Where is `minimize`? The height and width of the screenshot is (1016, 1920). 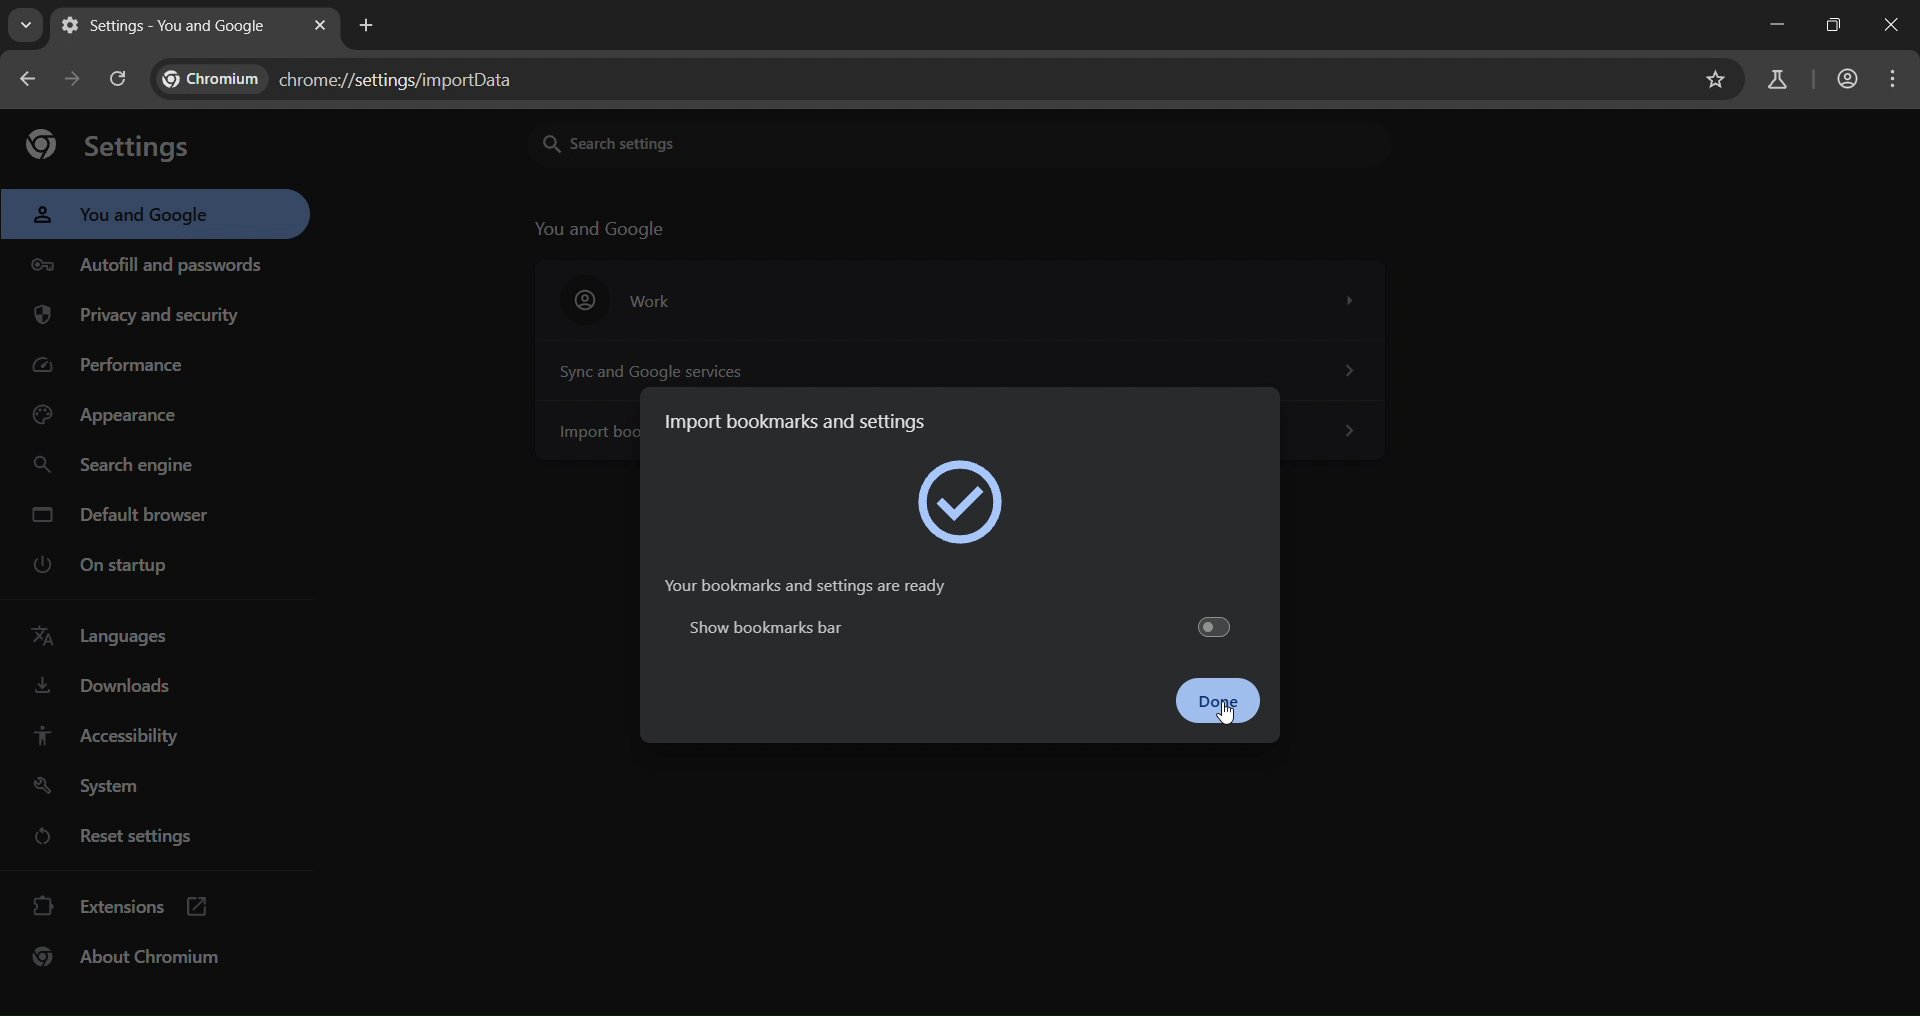
minimize is located at coordinates (1757, 28).